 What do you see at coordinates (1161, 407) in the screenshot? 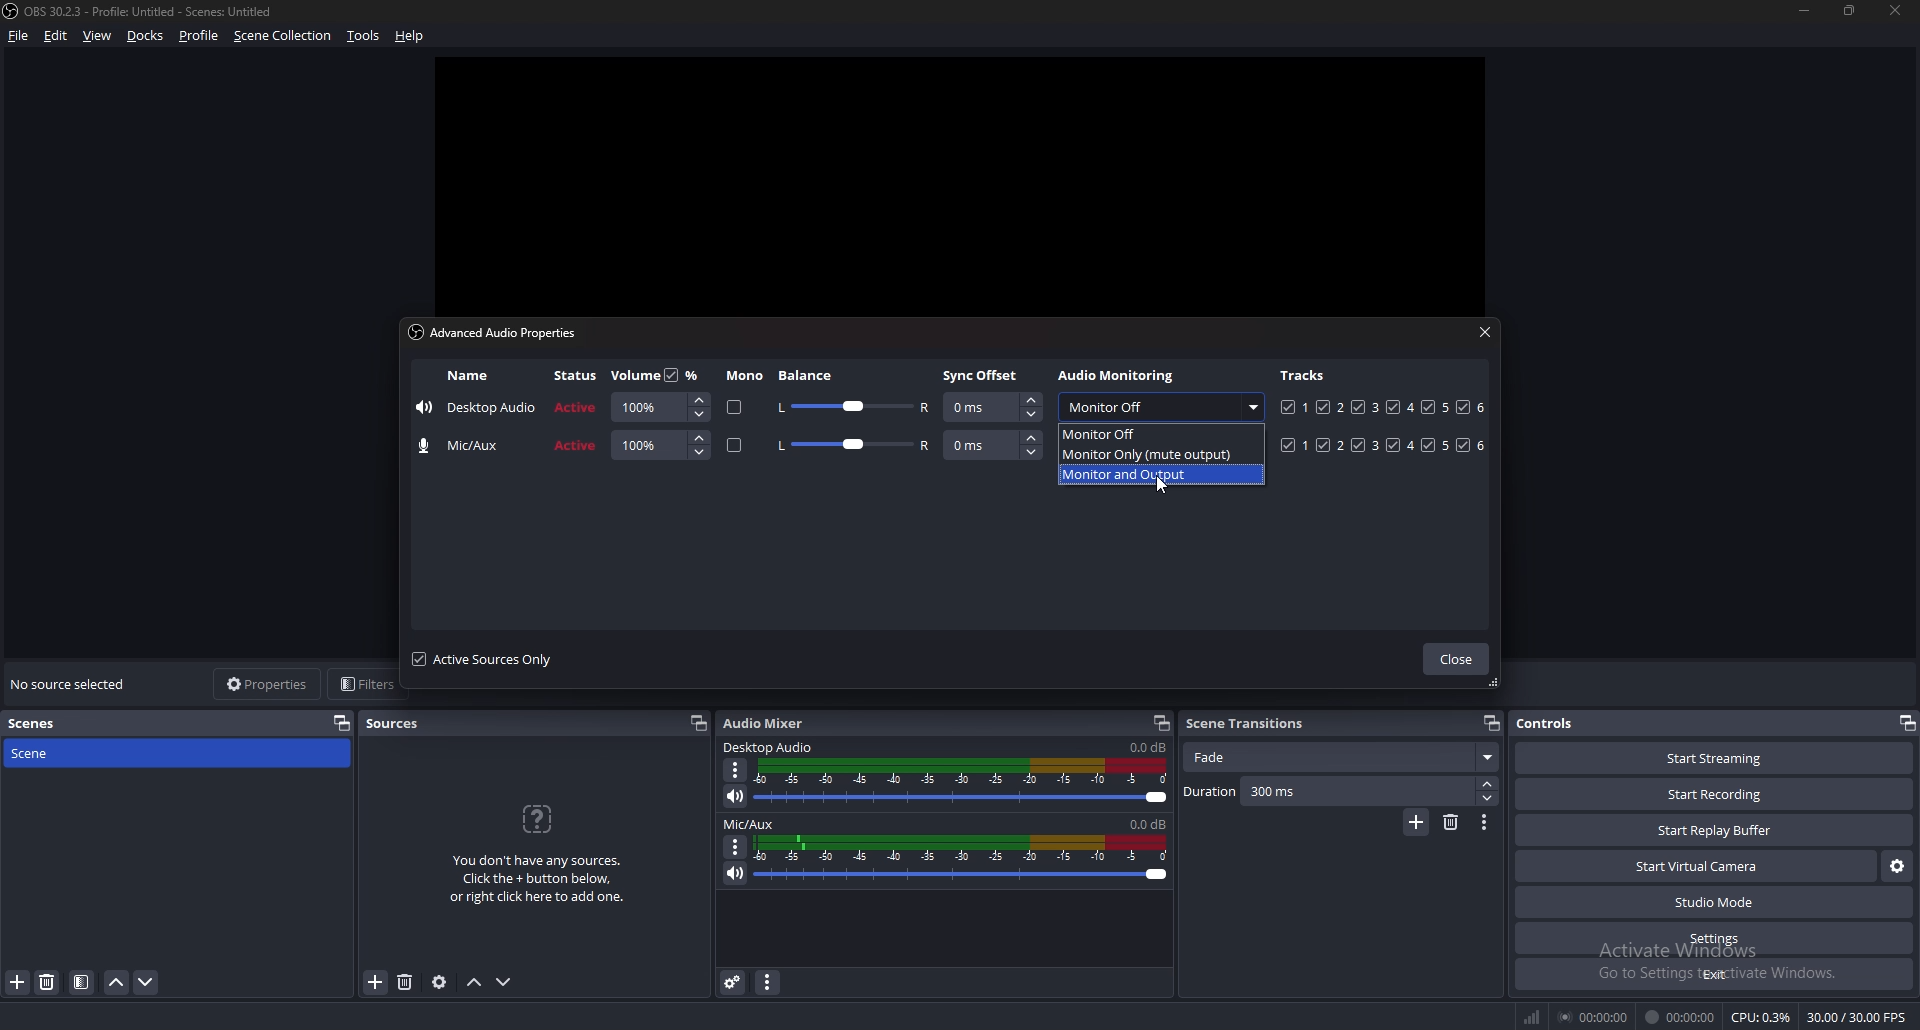
I see `monitor off` at bounding box center [1161, 407].